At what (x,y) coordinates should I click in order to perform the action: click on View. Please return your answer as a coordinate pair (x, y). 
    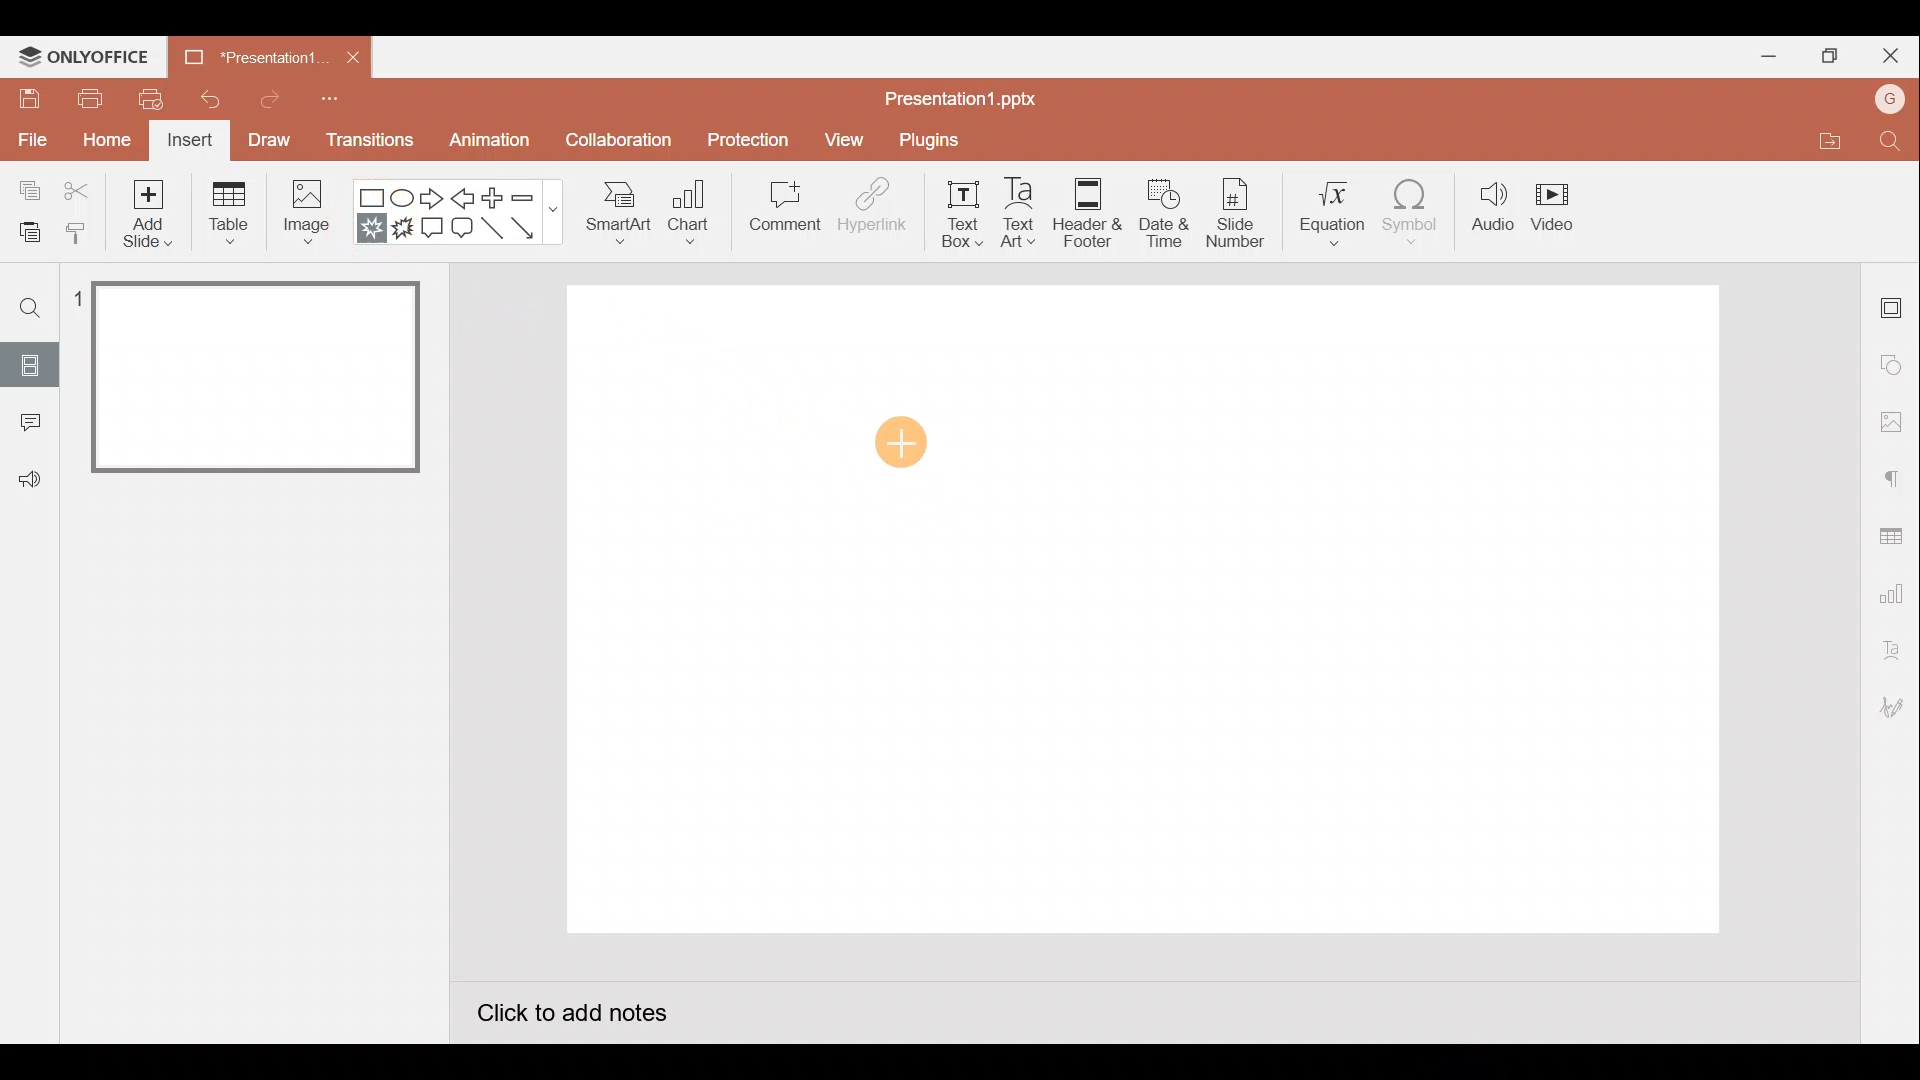
    Looking at the image, I should click on (842, 138).